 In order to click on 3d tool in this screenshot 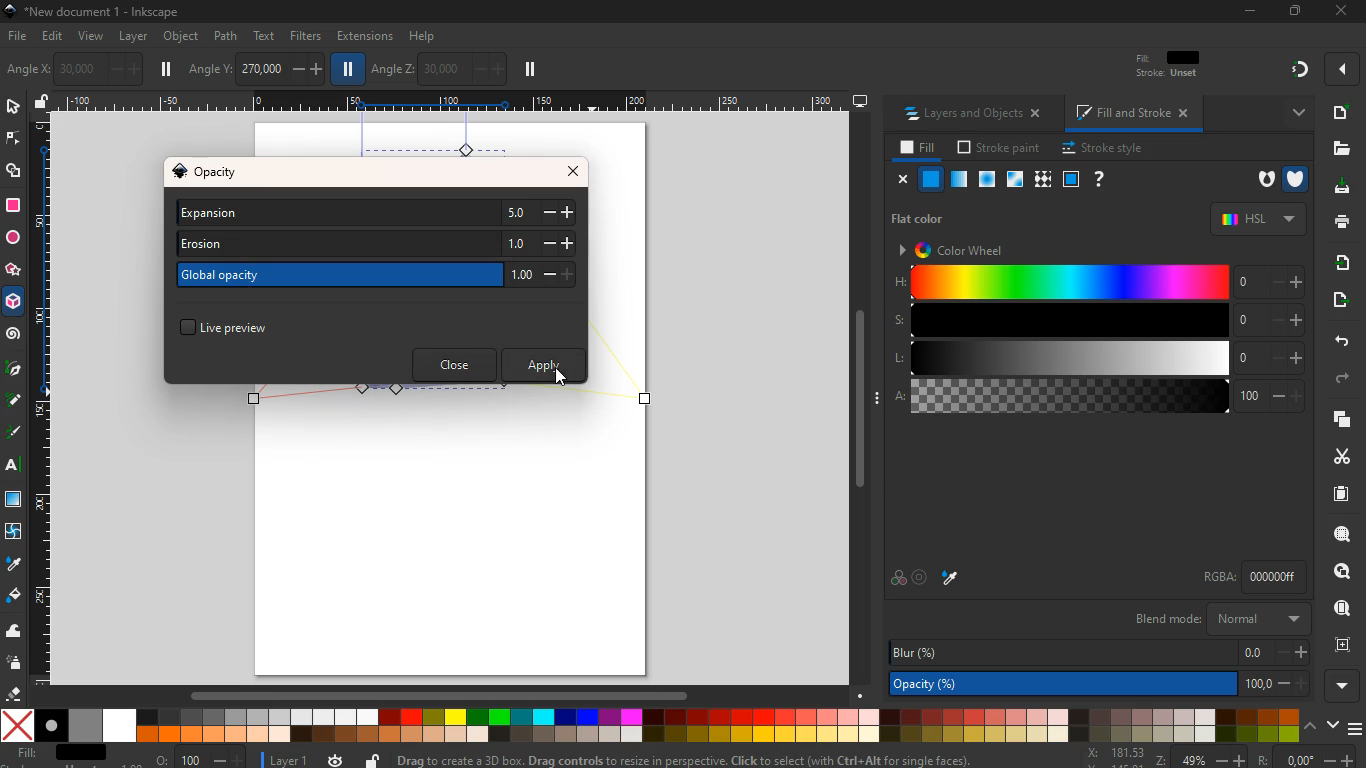, I will do `click(15, 305)`.